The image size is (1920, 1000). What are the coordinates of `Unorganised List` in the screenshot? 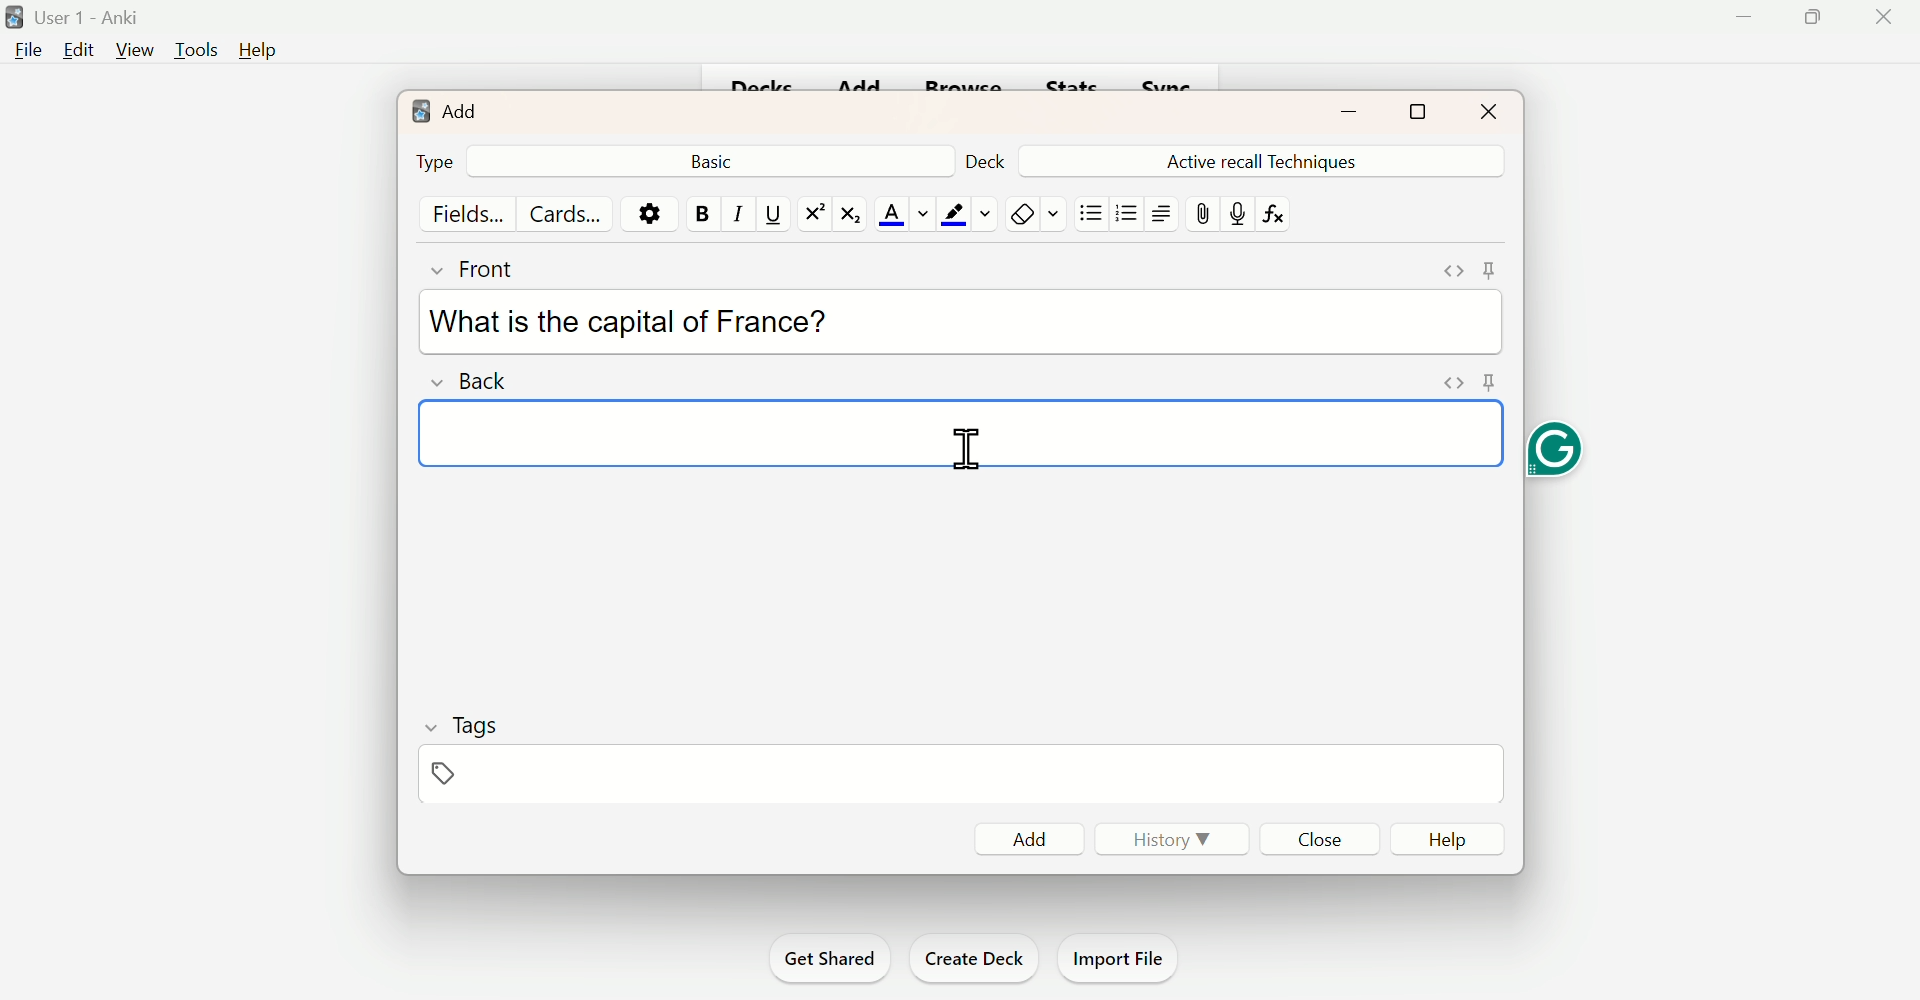 It's located at (1092, 212).